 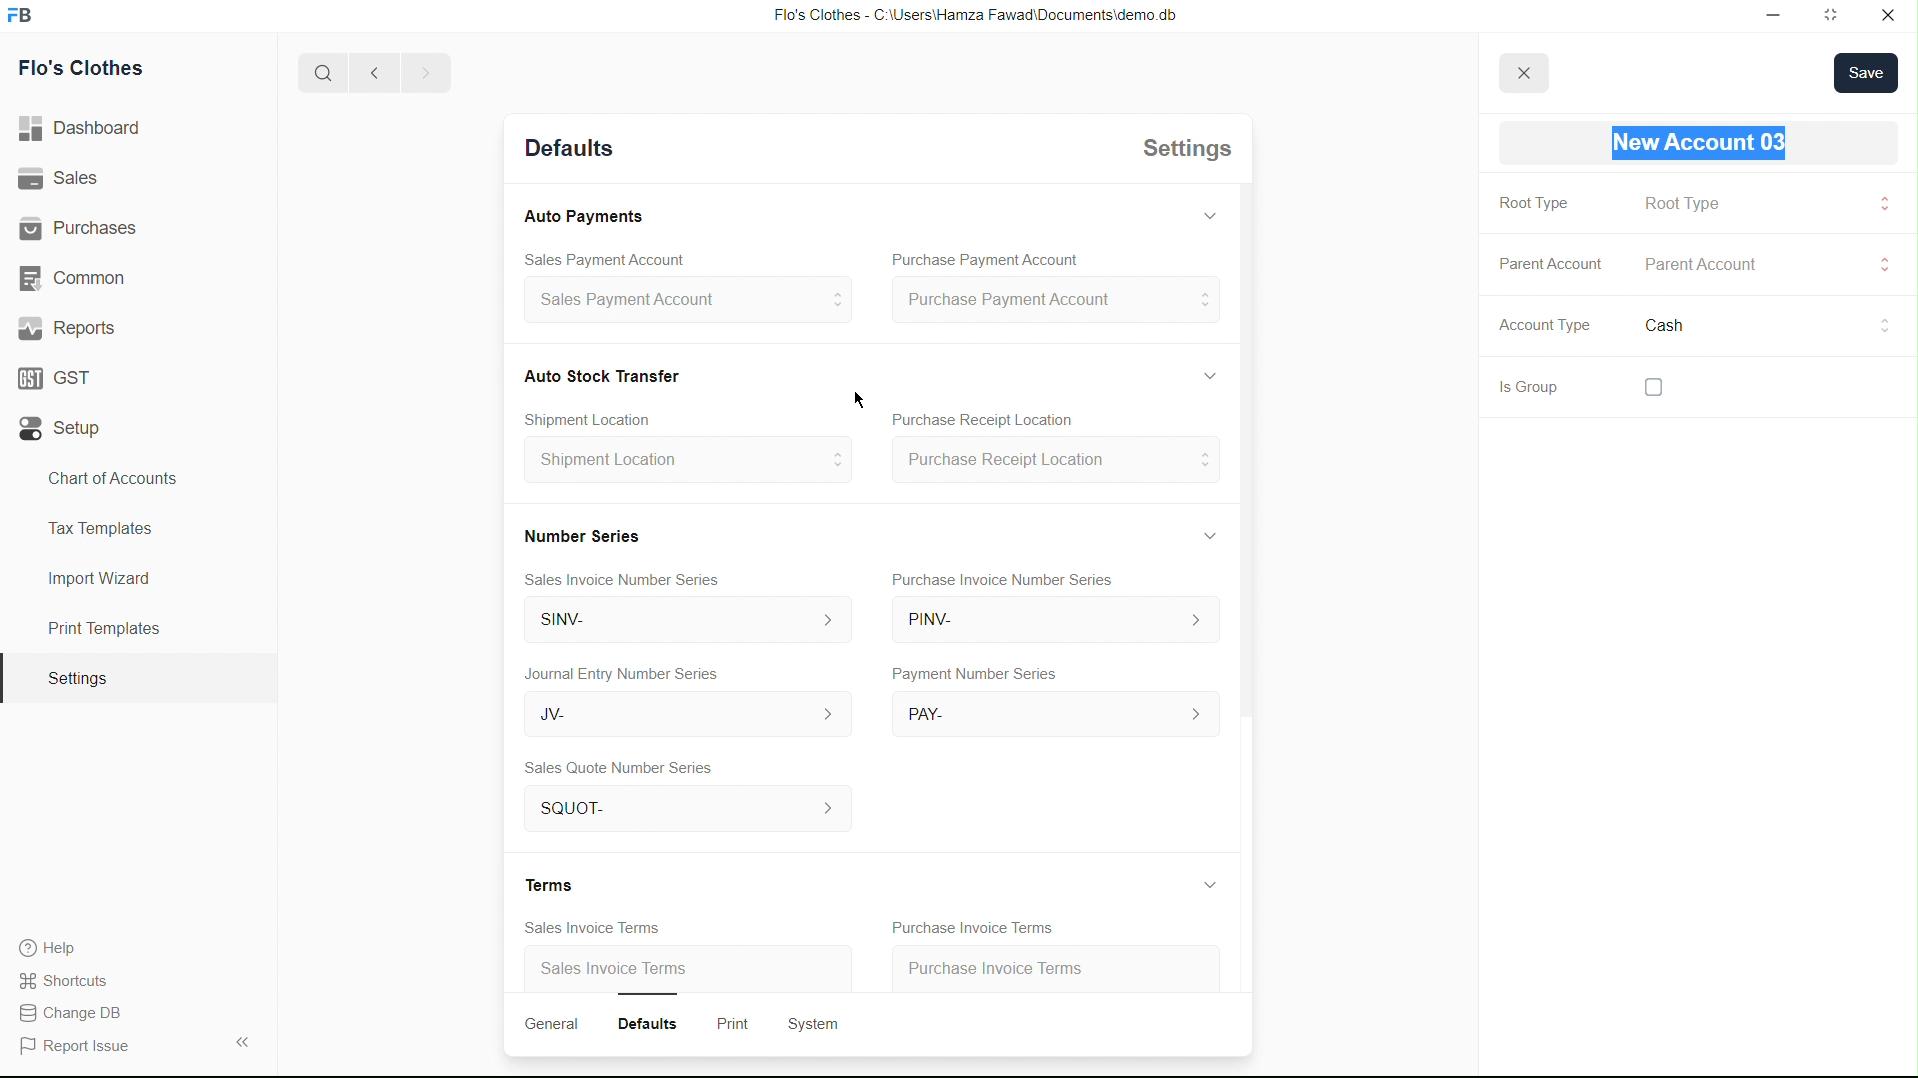 I want to click on Setup, so click(x=65, y=429).